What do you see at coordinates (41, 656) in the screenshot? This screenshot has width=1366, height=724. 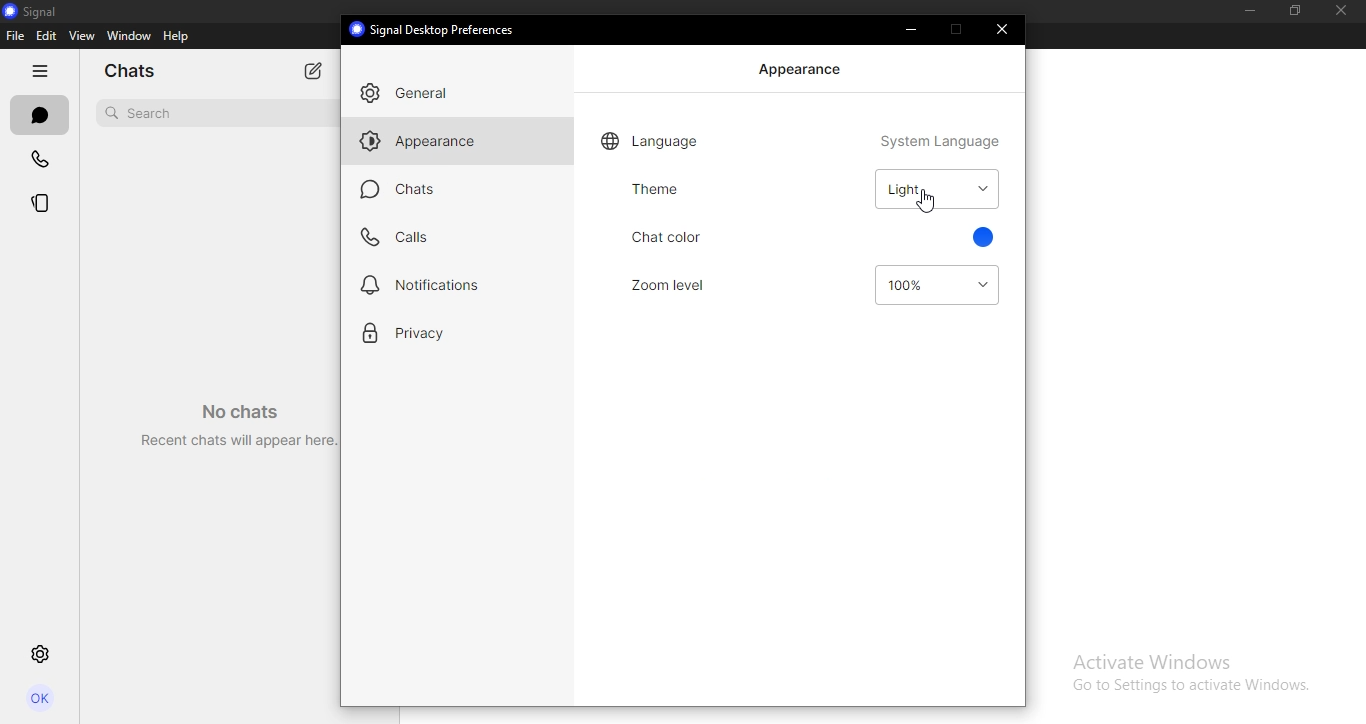 I see `settings` at bounding box center [41, 656].